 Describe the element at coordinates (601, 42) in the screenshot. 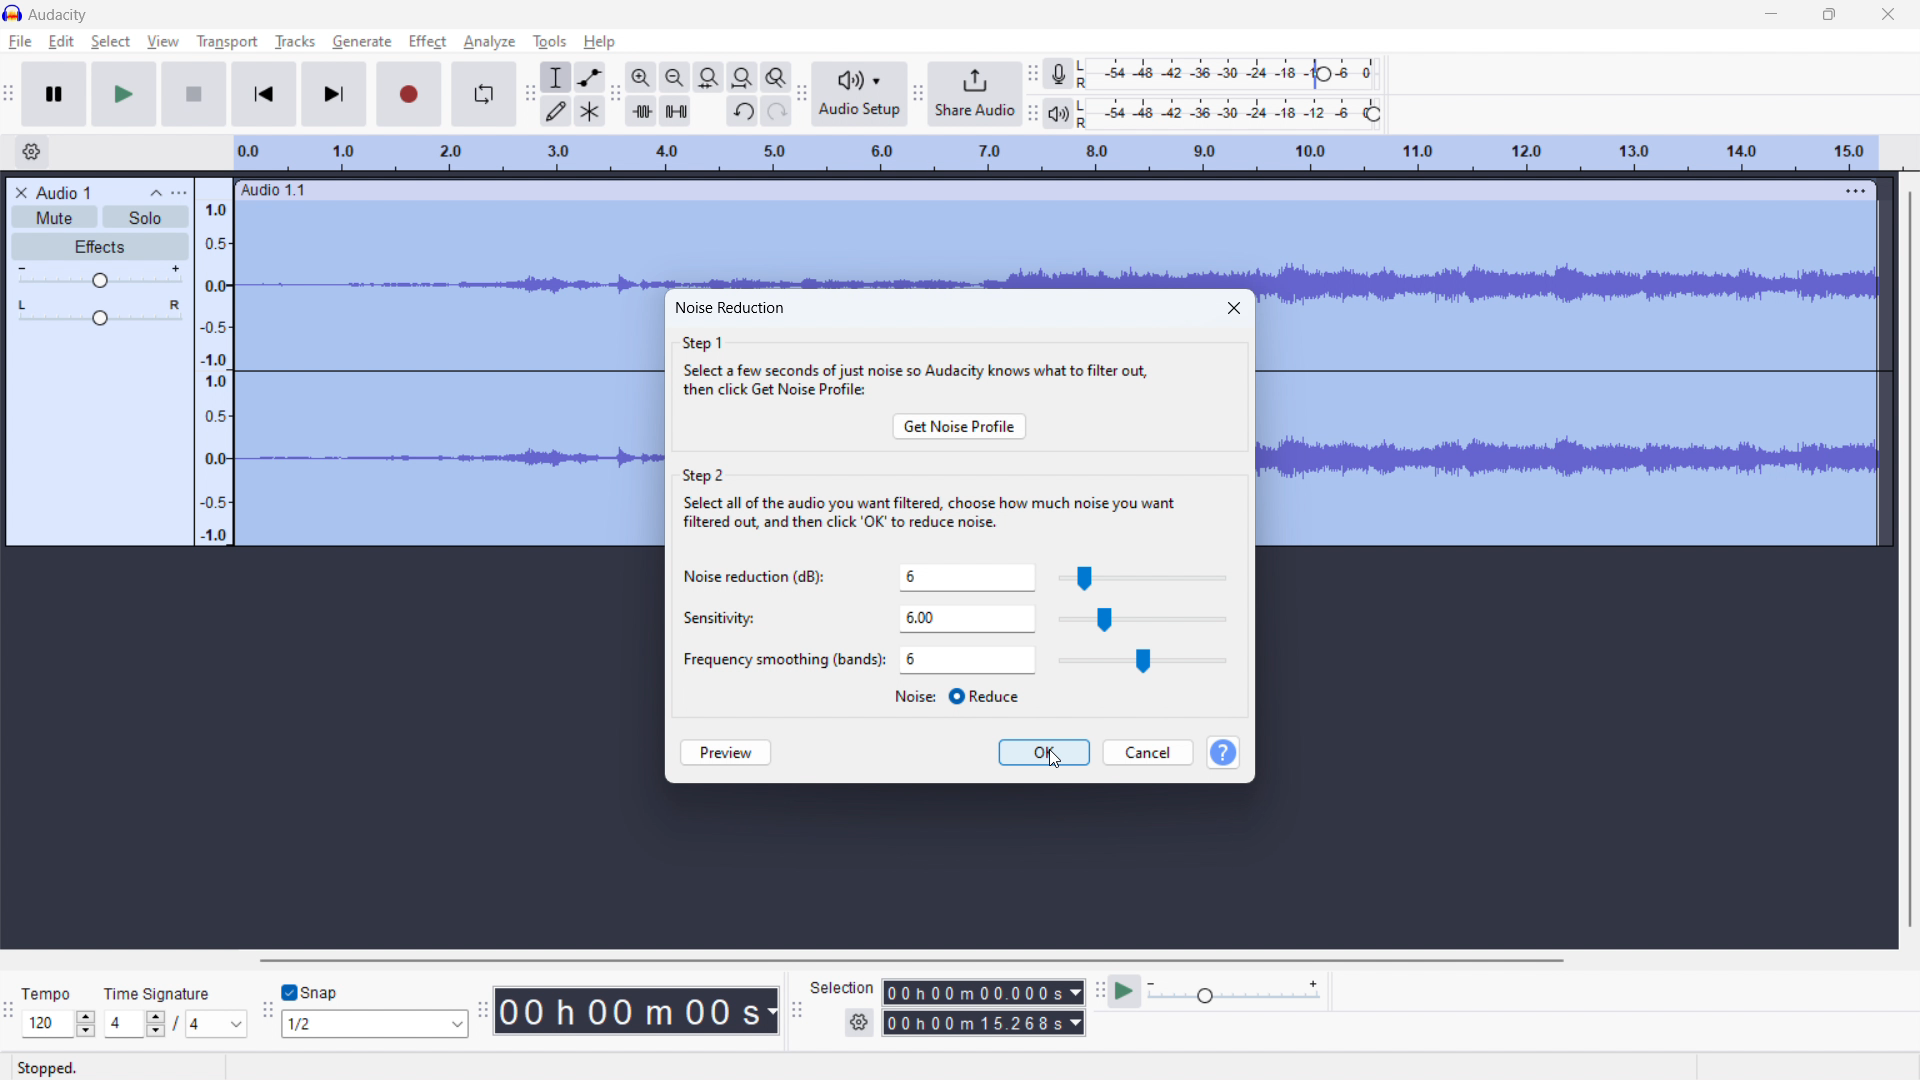

I see `help` at that location.